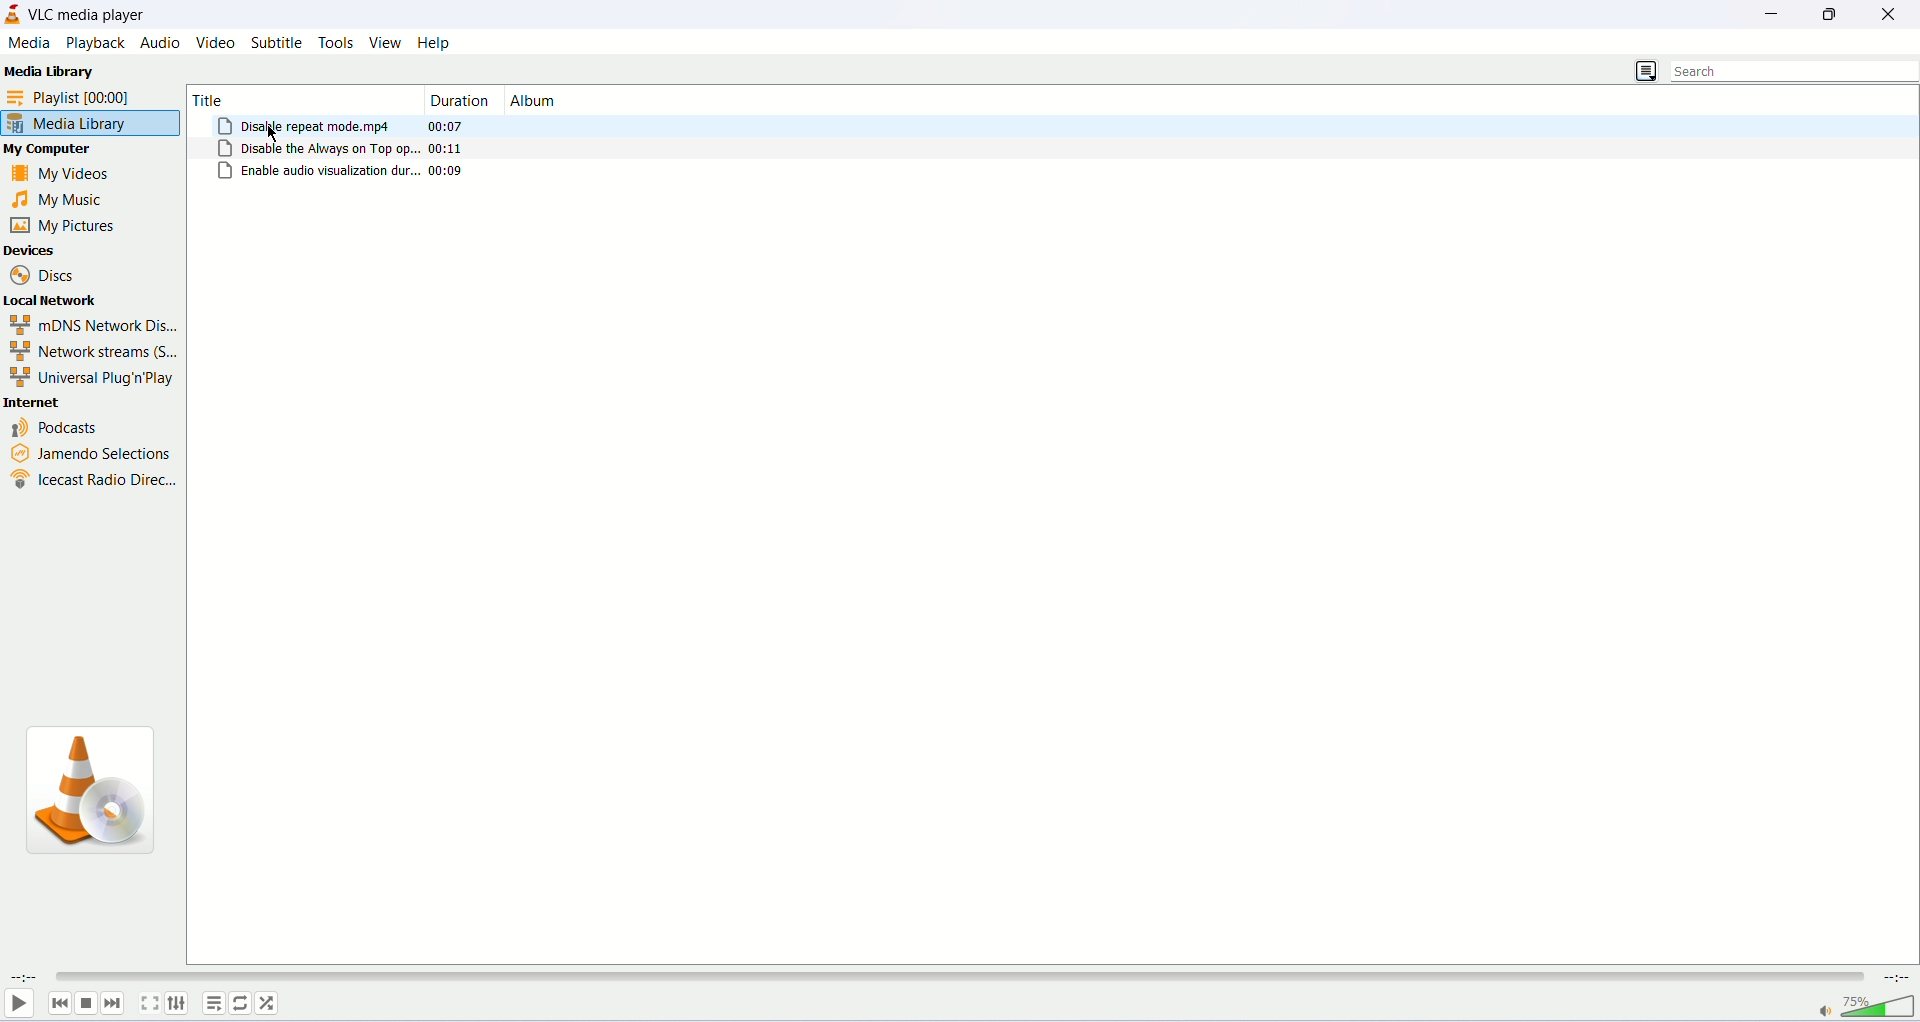 The image size is (1920, 1022). What do you see at coordinates (337, 43) in the screenshot?
I see `tools` at bounding box center [337, 43].